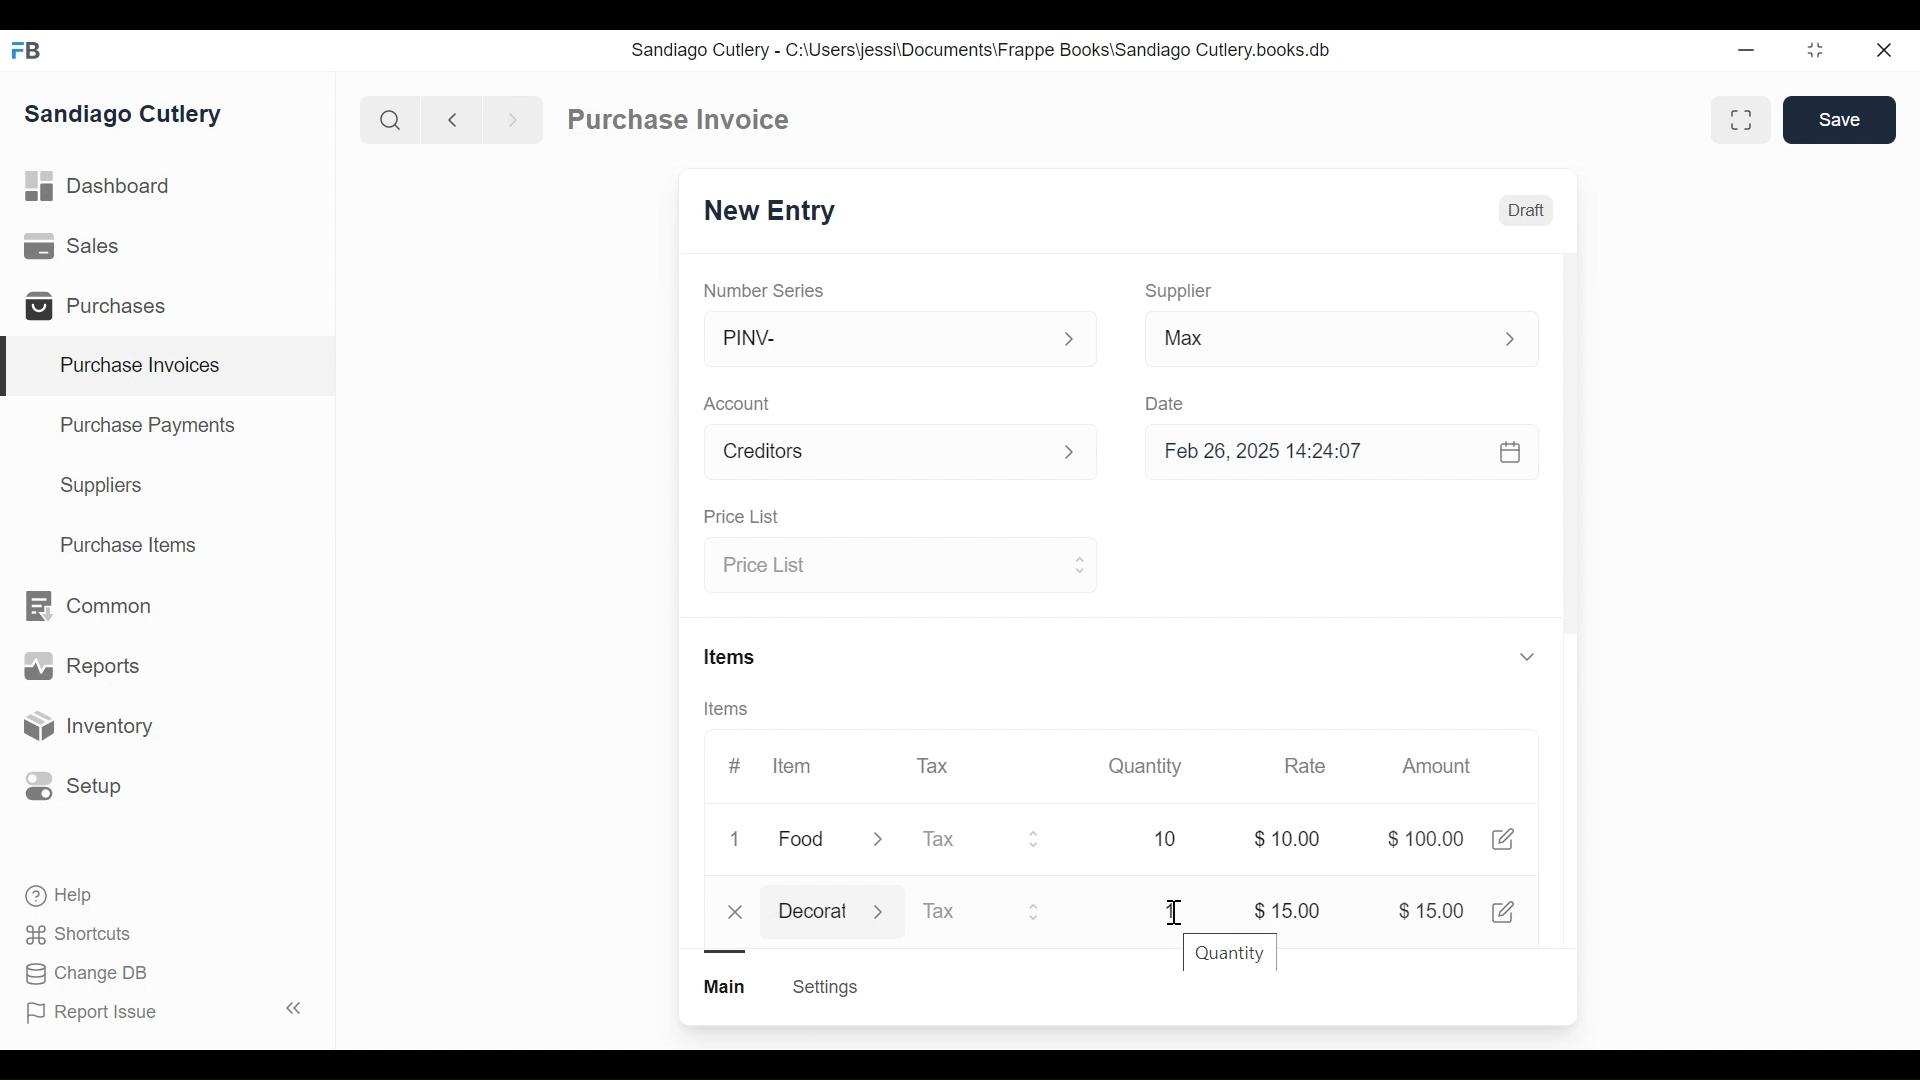  What do you see at coordinates (1441, 767) in the screenshot?
I see `Amount` at bounding box center [1441, 767].